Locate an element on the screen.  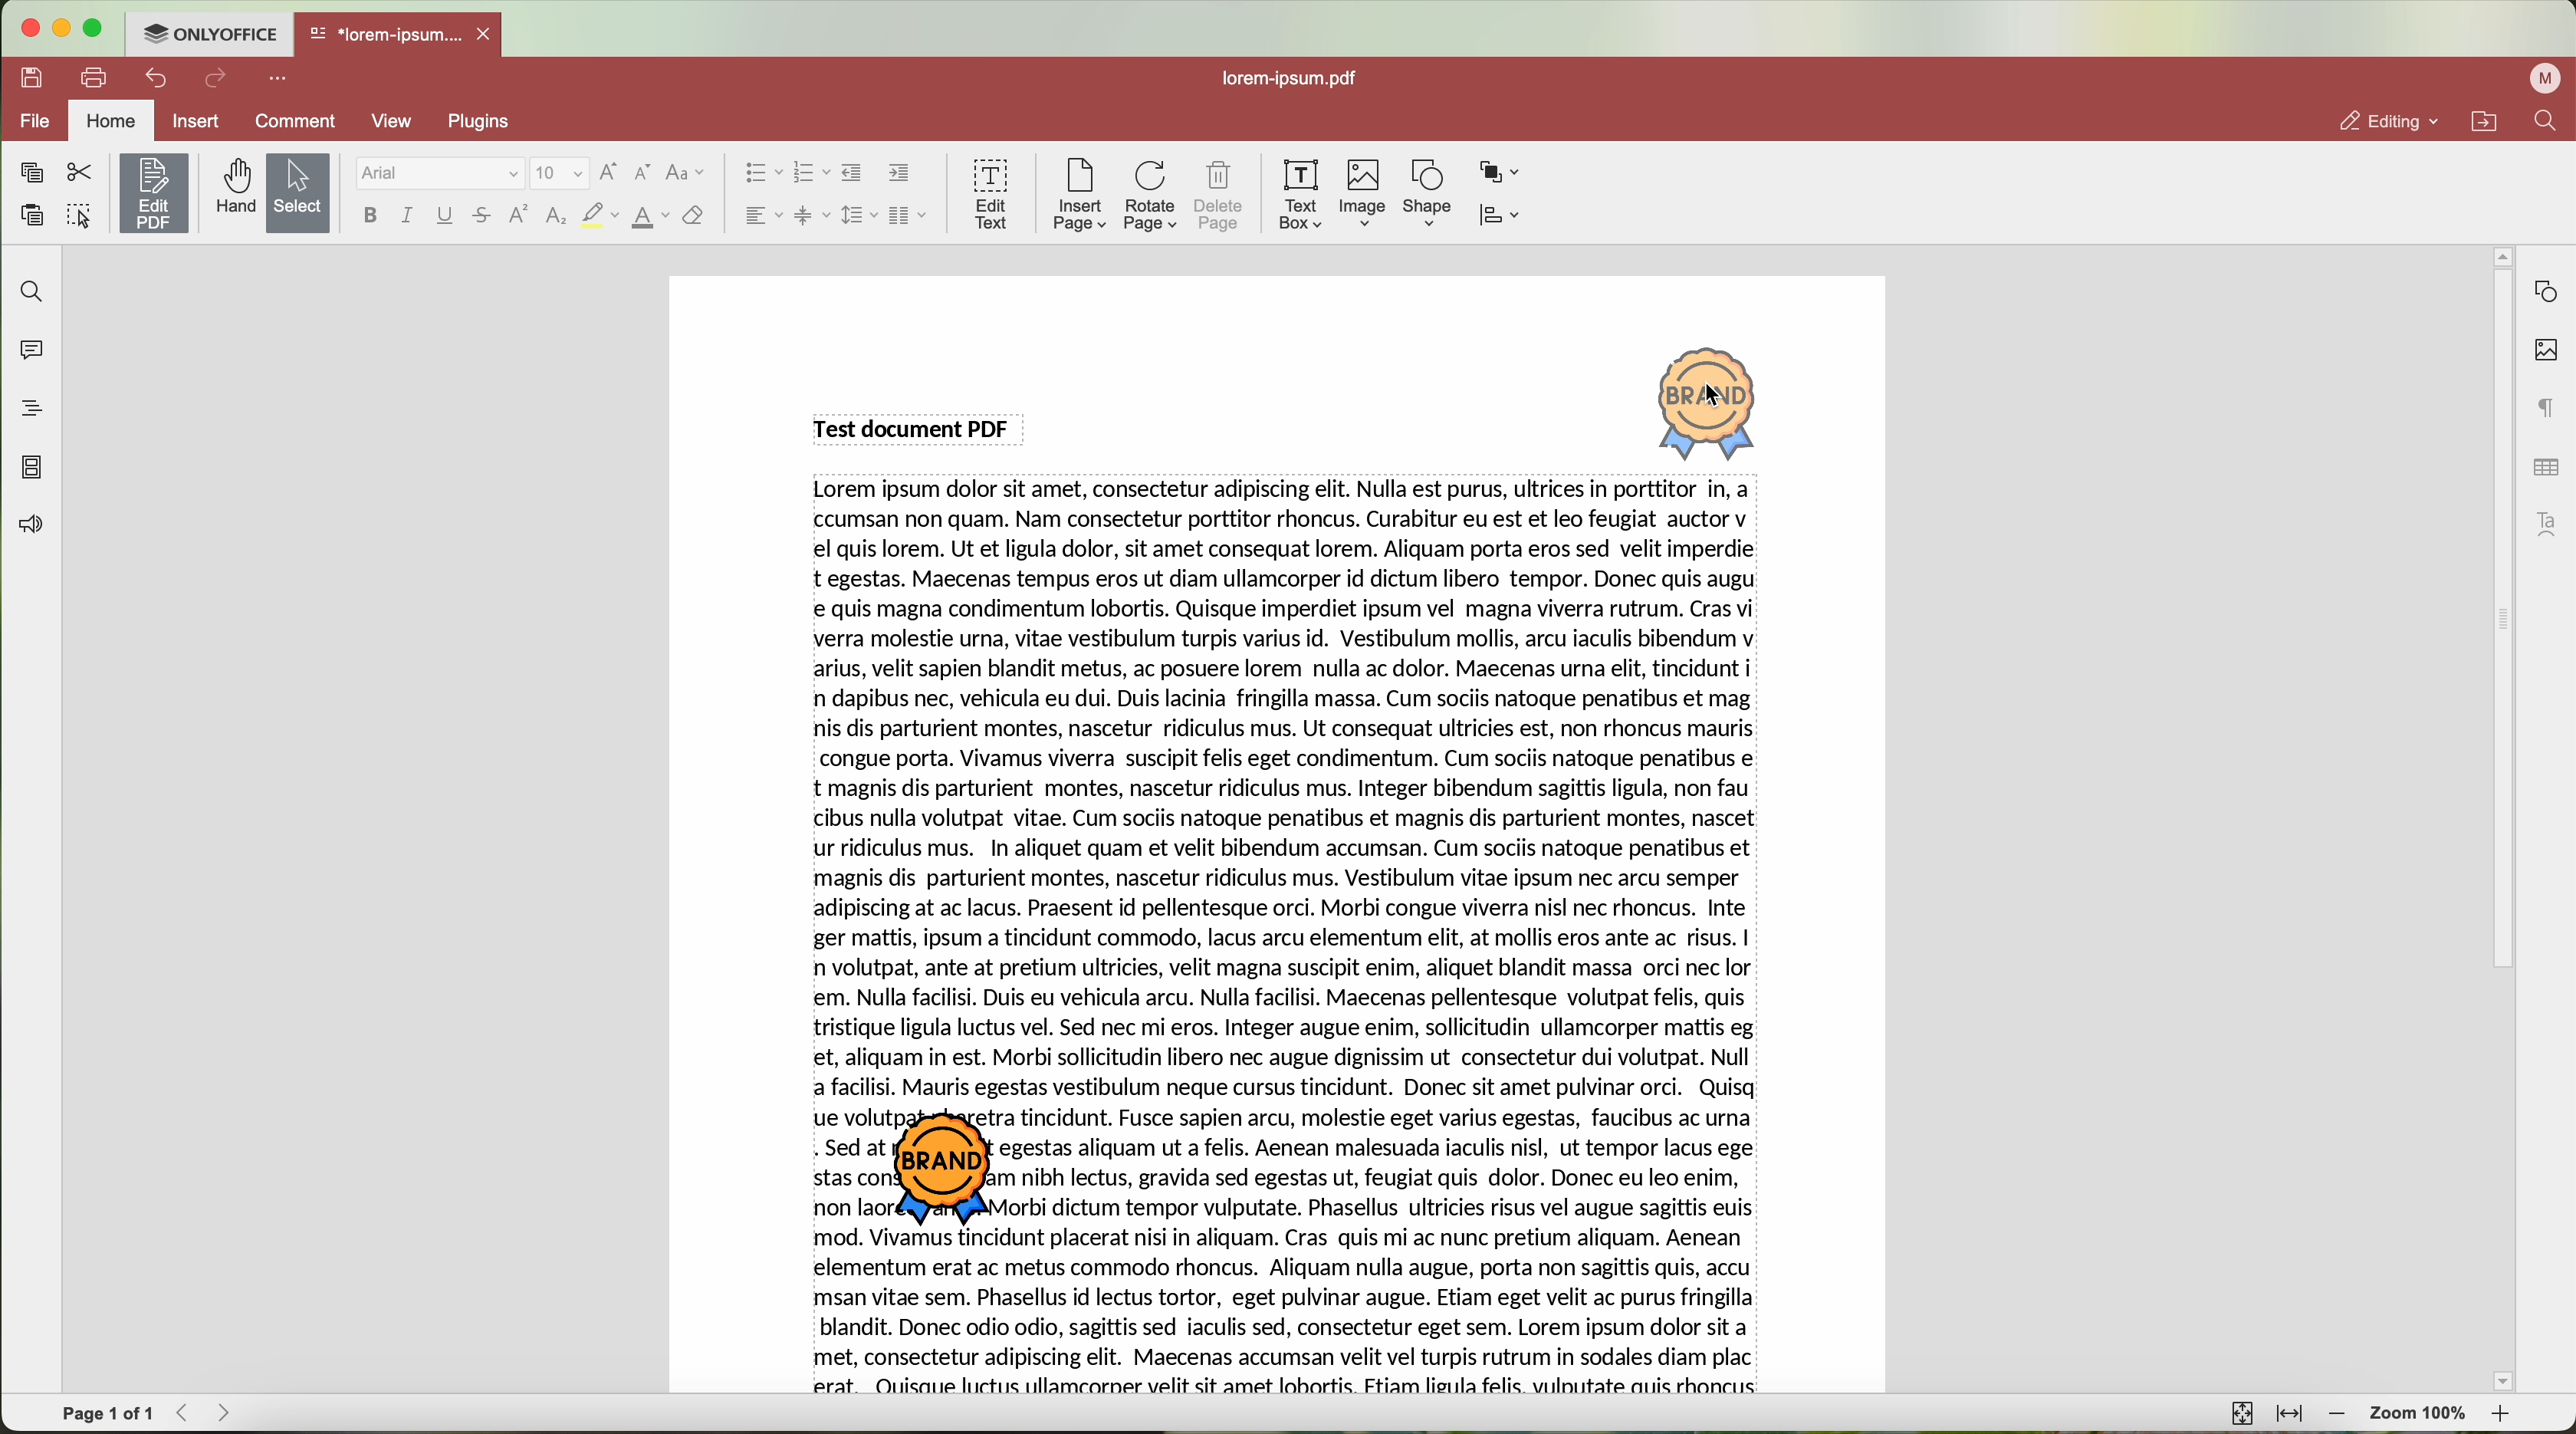
increase indent is located at coordinates (900, 172).